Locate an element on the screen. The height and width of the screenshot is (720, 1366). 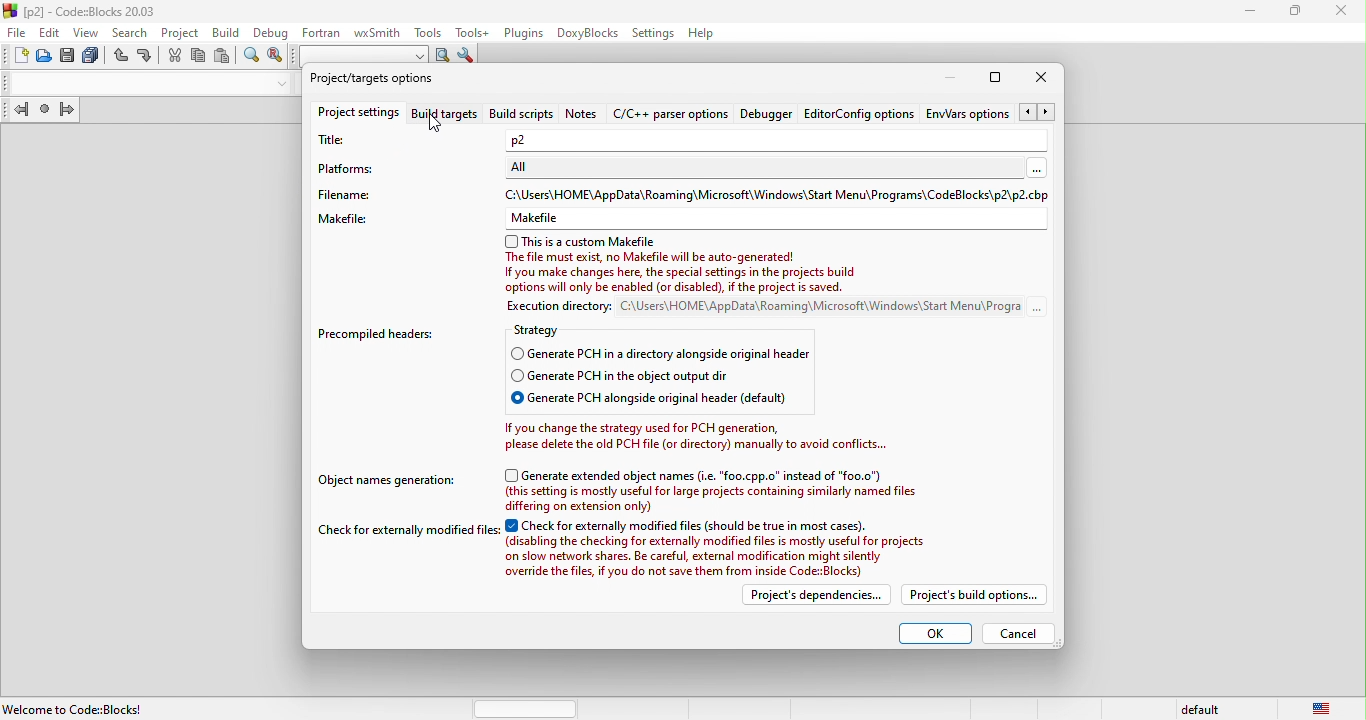
debug is located at coordinates (269, 30).